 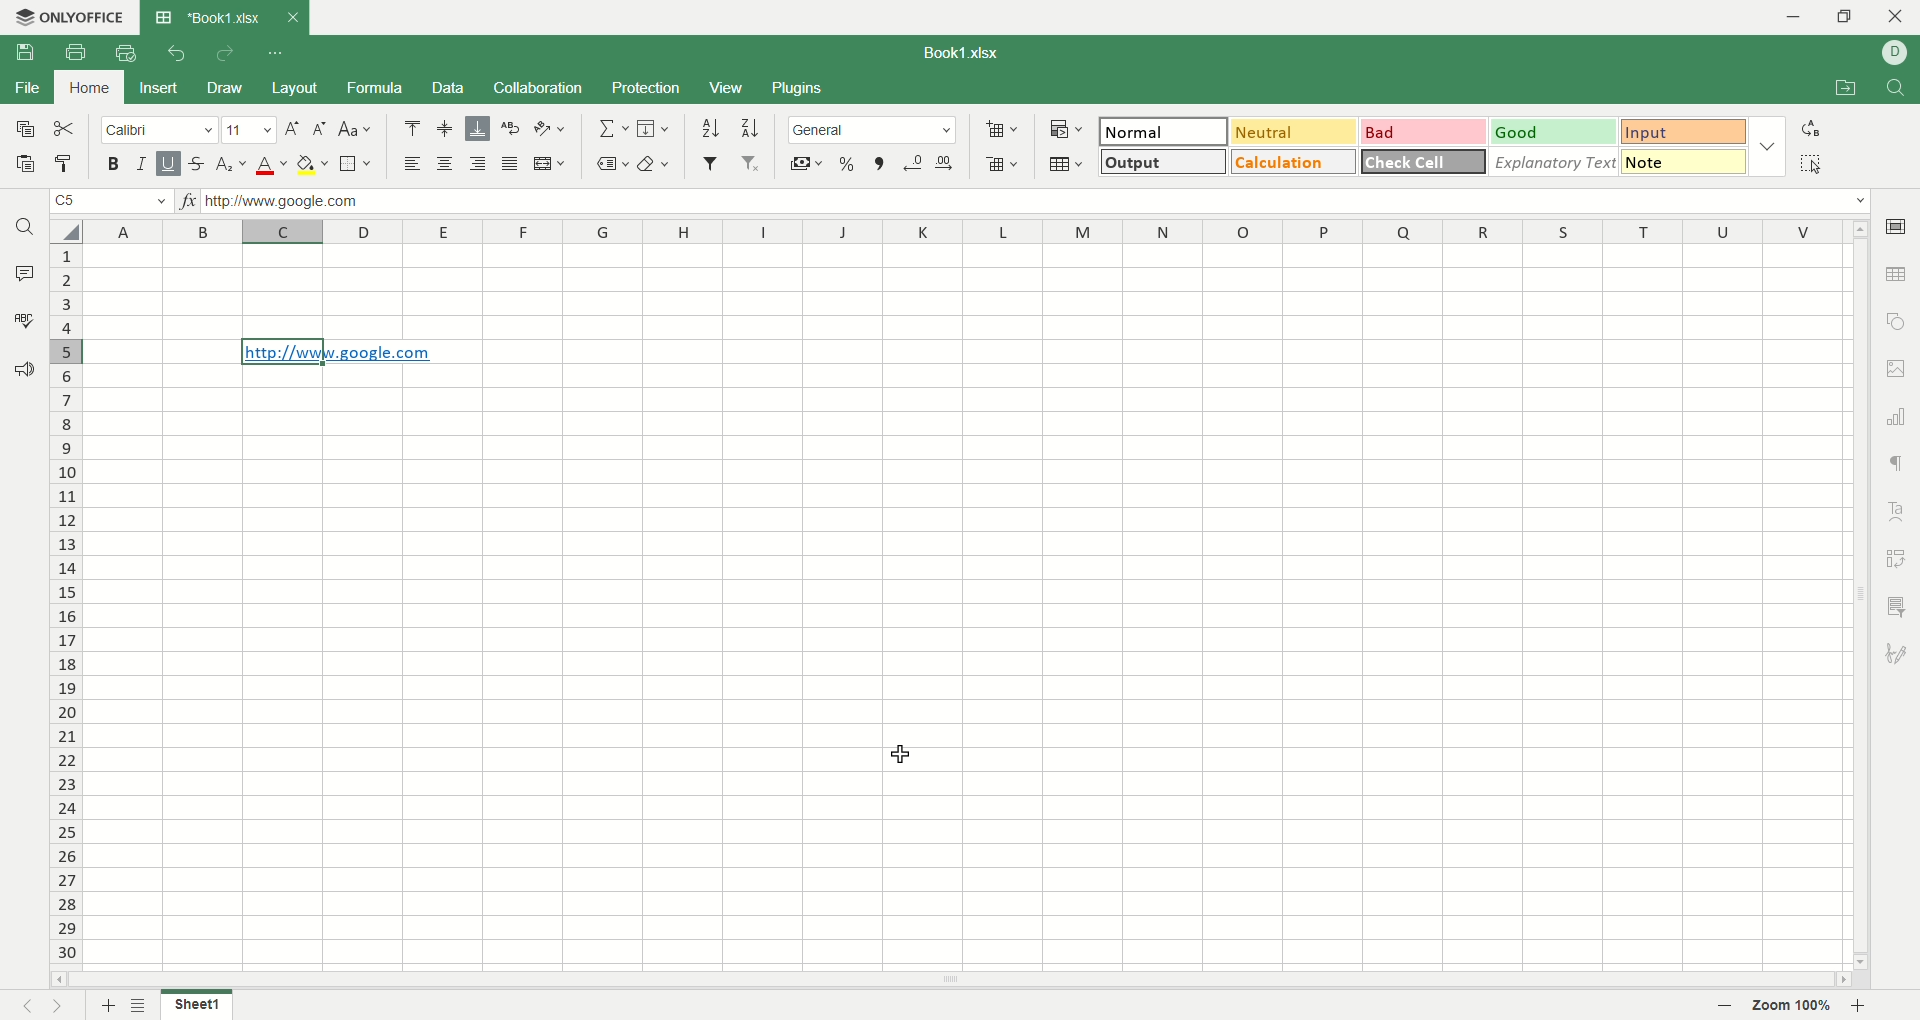 I want to click on neutral, so click(x=1293, y=130).